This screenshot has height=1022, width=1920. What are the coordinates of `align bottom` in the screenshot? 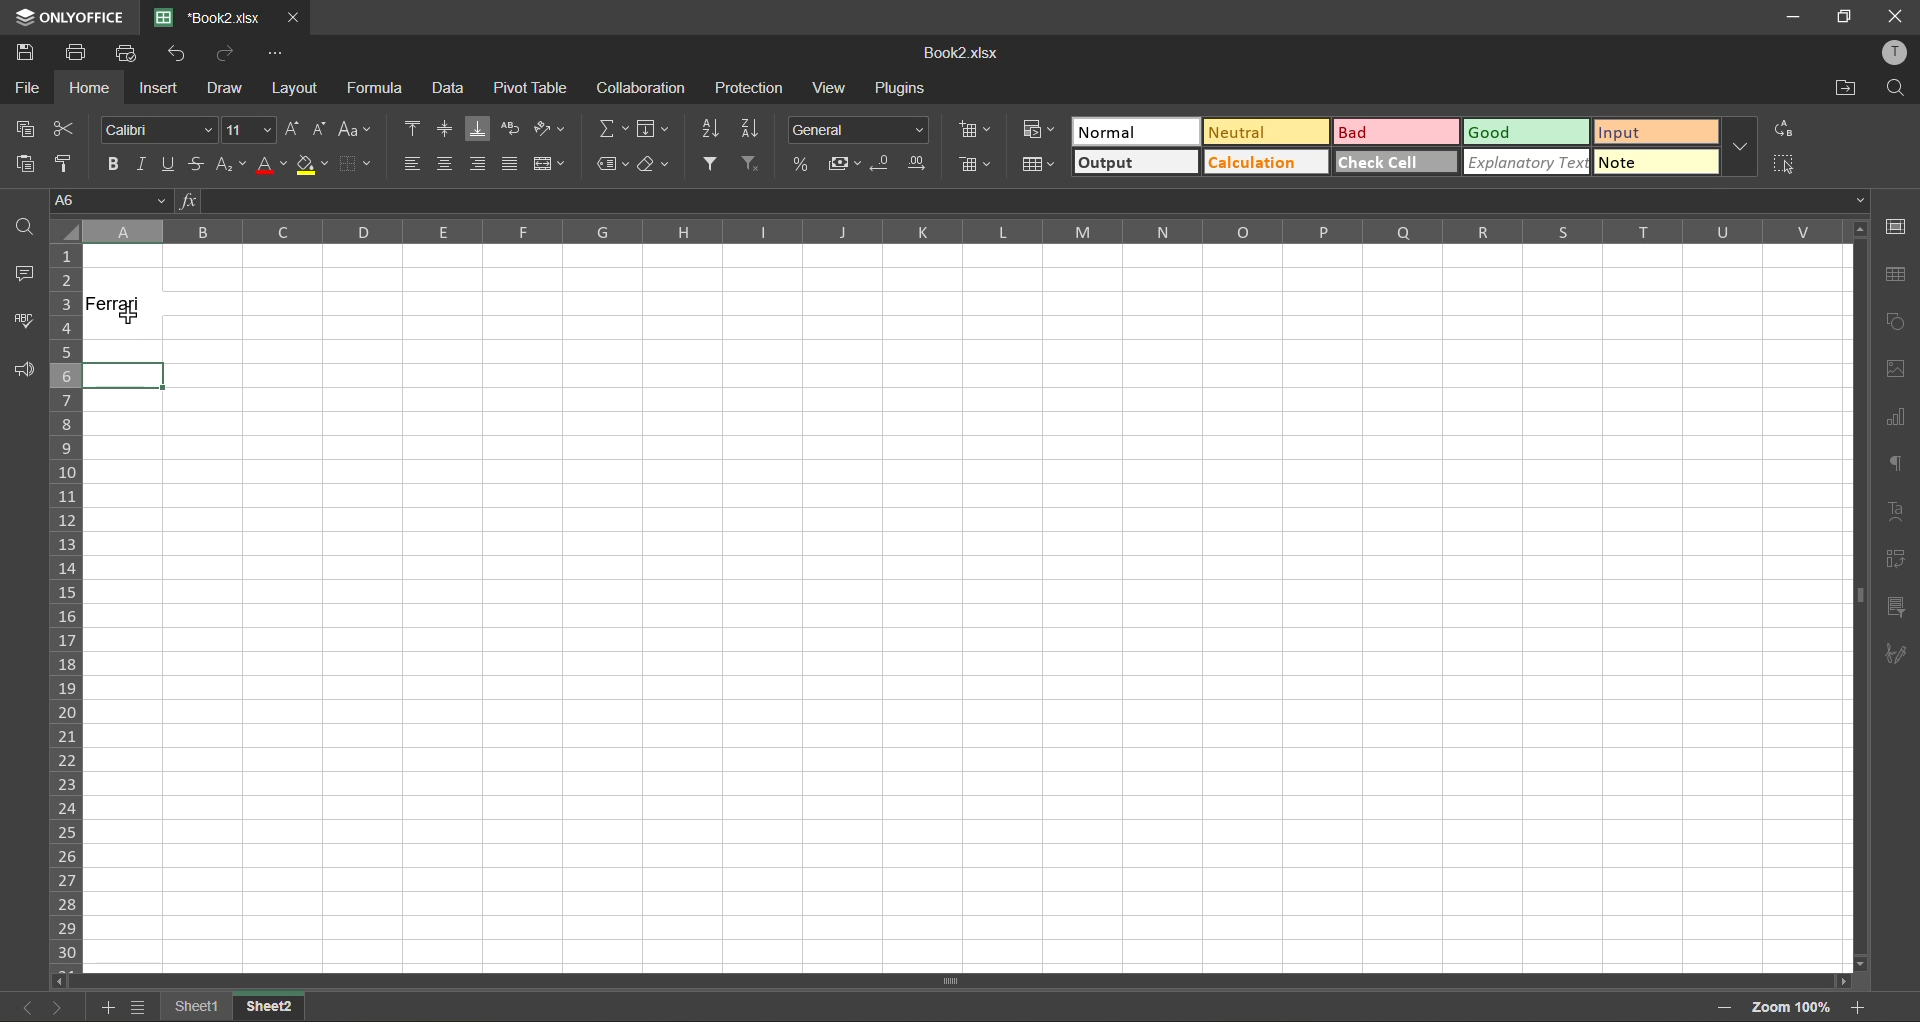 It's located at (479, 128).